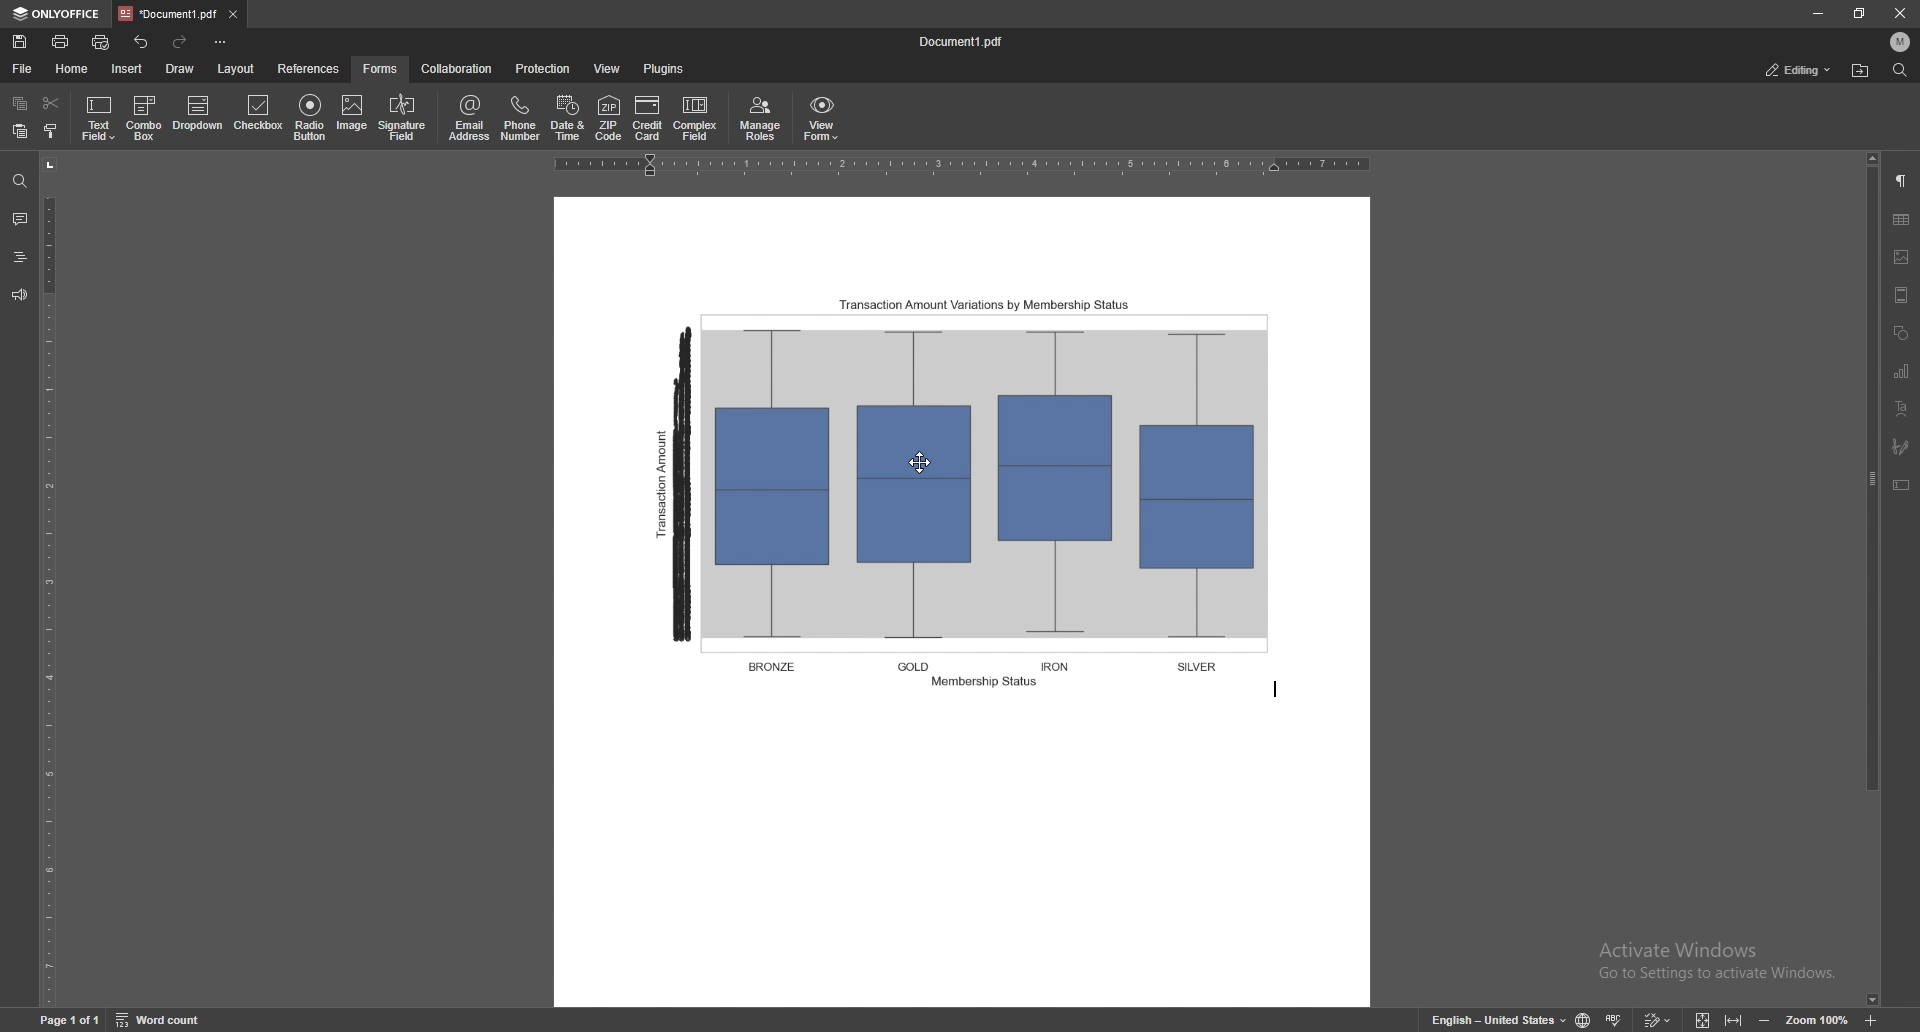 The image size is (1920, 1032). I want to click on save, so click(21, 42).